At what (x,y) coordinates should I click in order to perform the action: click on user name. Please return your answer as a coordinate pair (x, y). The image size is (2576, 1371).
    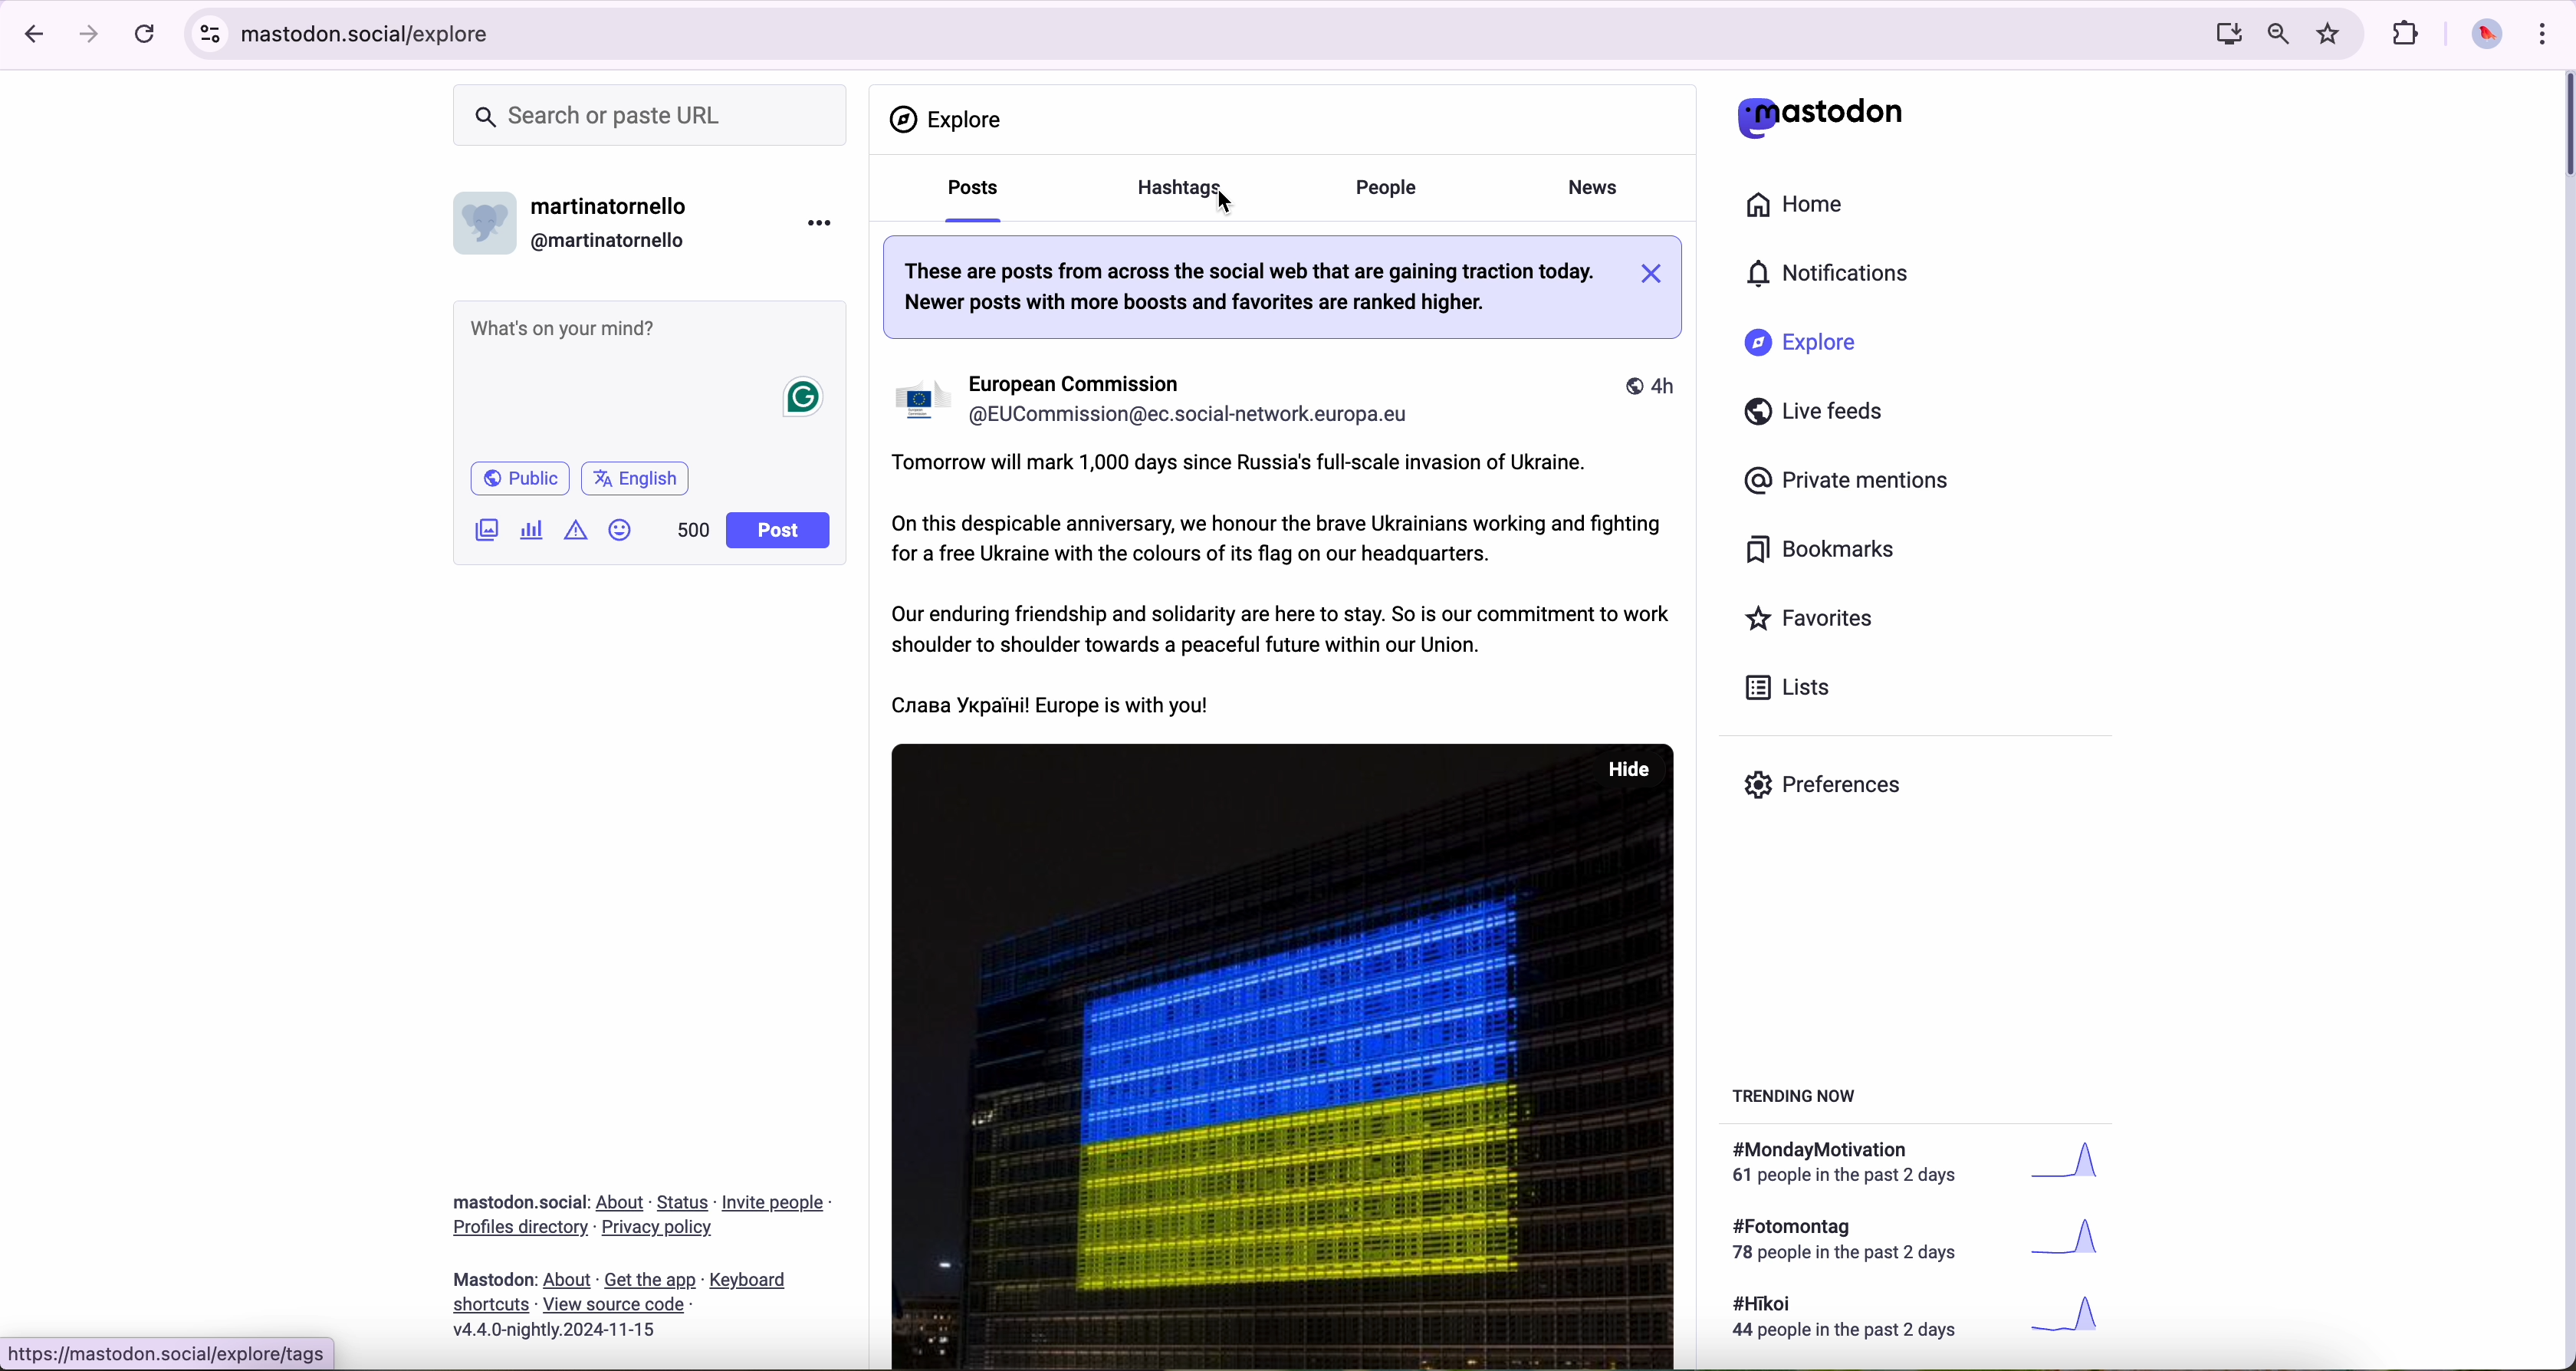
    Looking at the image, I should click on (617, 208).